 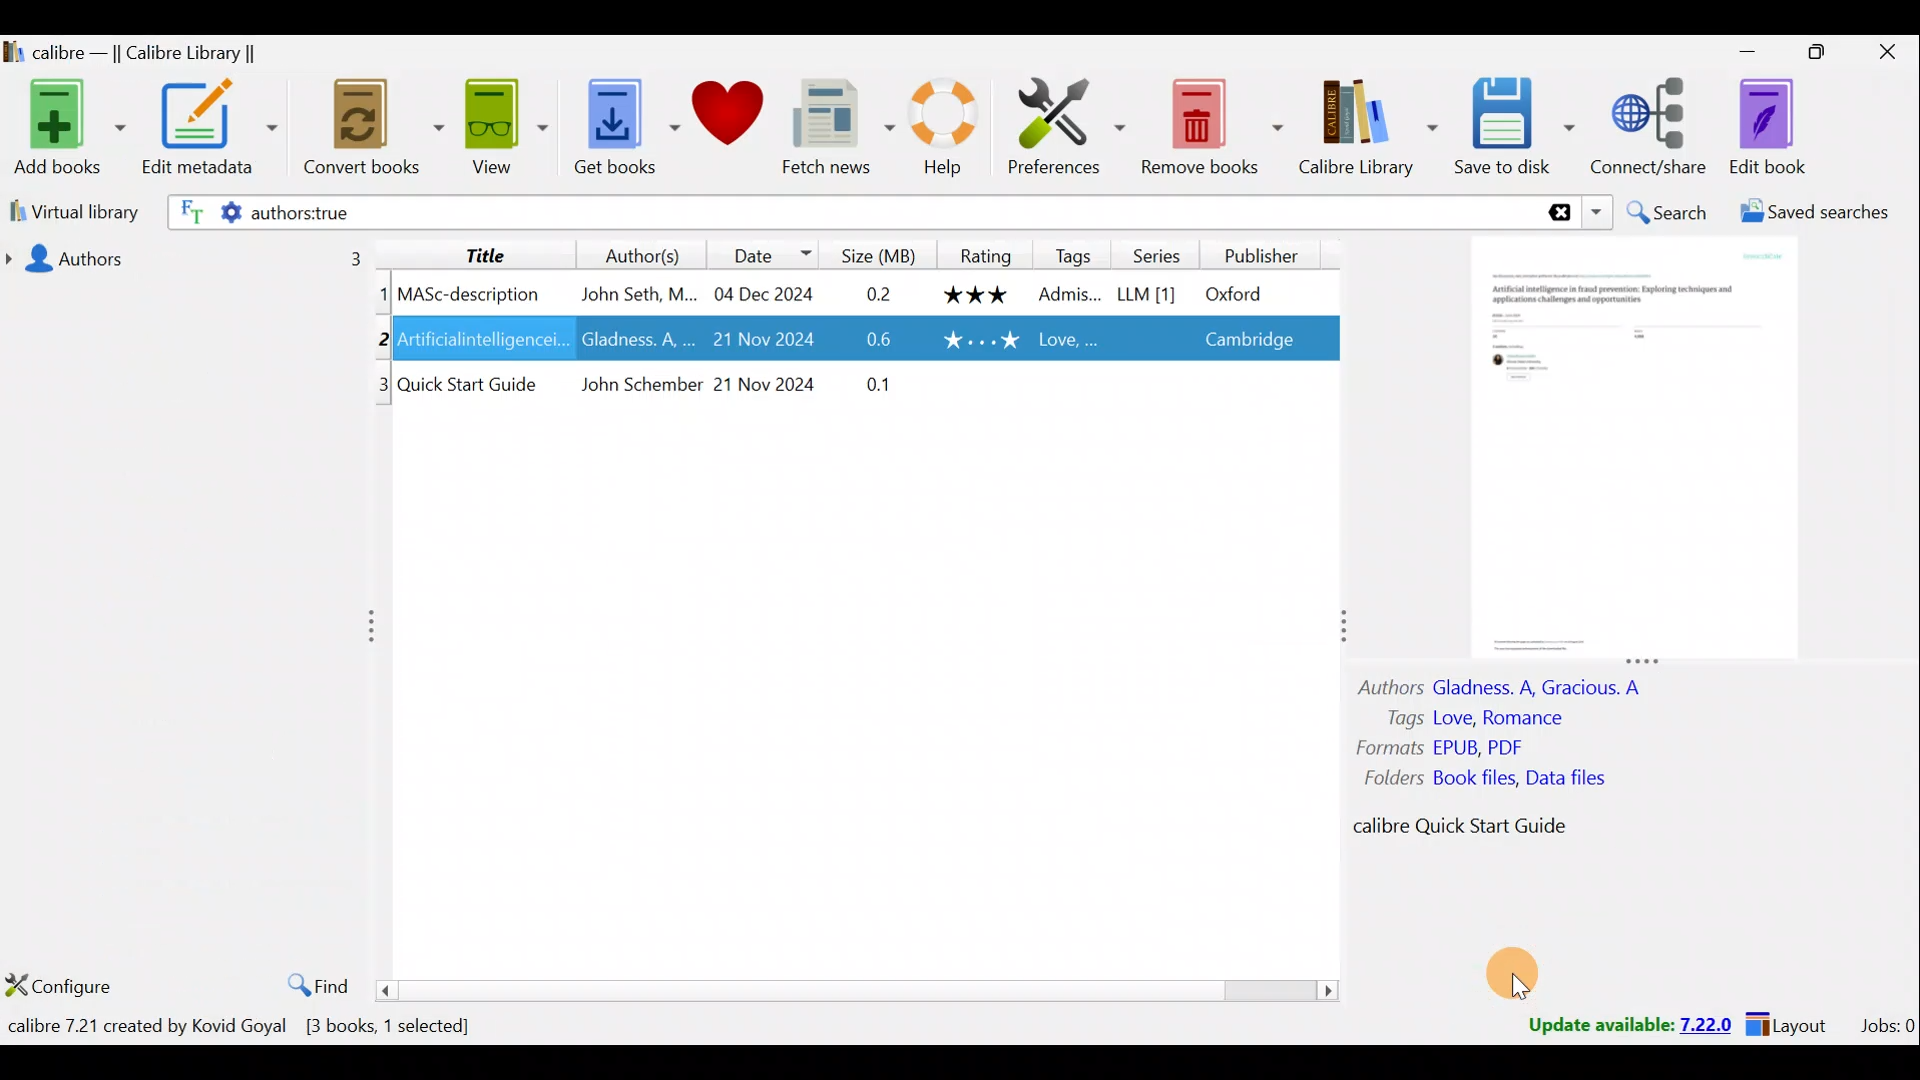 What do you see at coordinates (208, 130) in the screenshot?
I see `Edit metadata` at bounding box center [208, 130].